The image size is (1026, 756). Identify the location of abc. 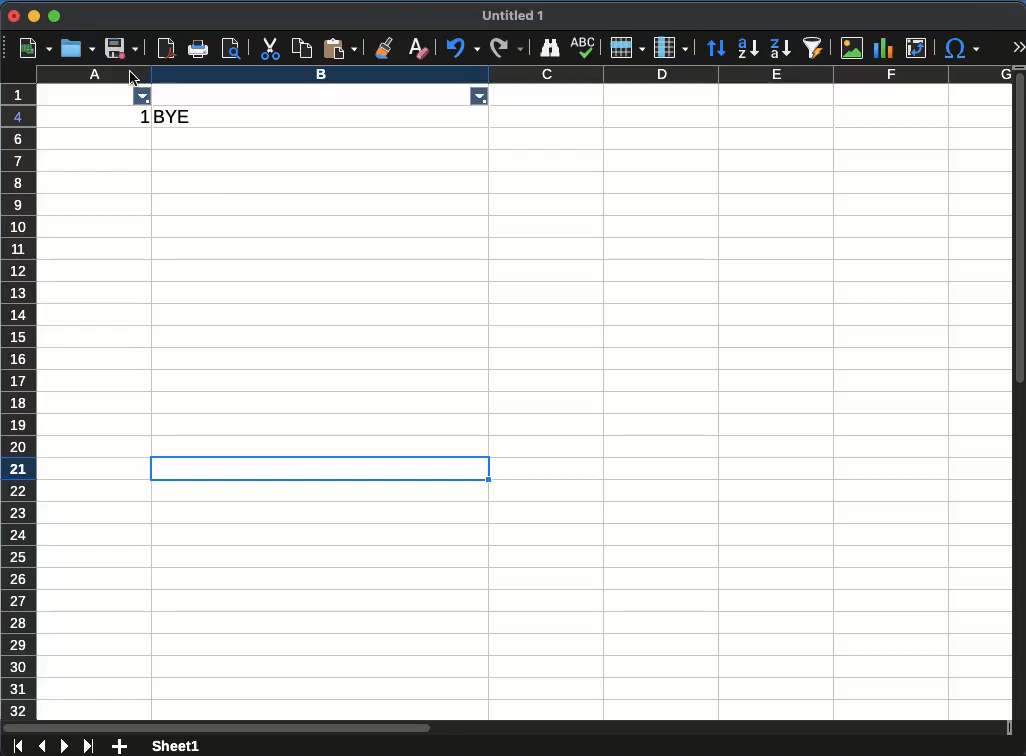
(580, 47).